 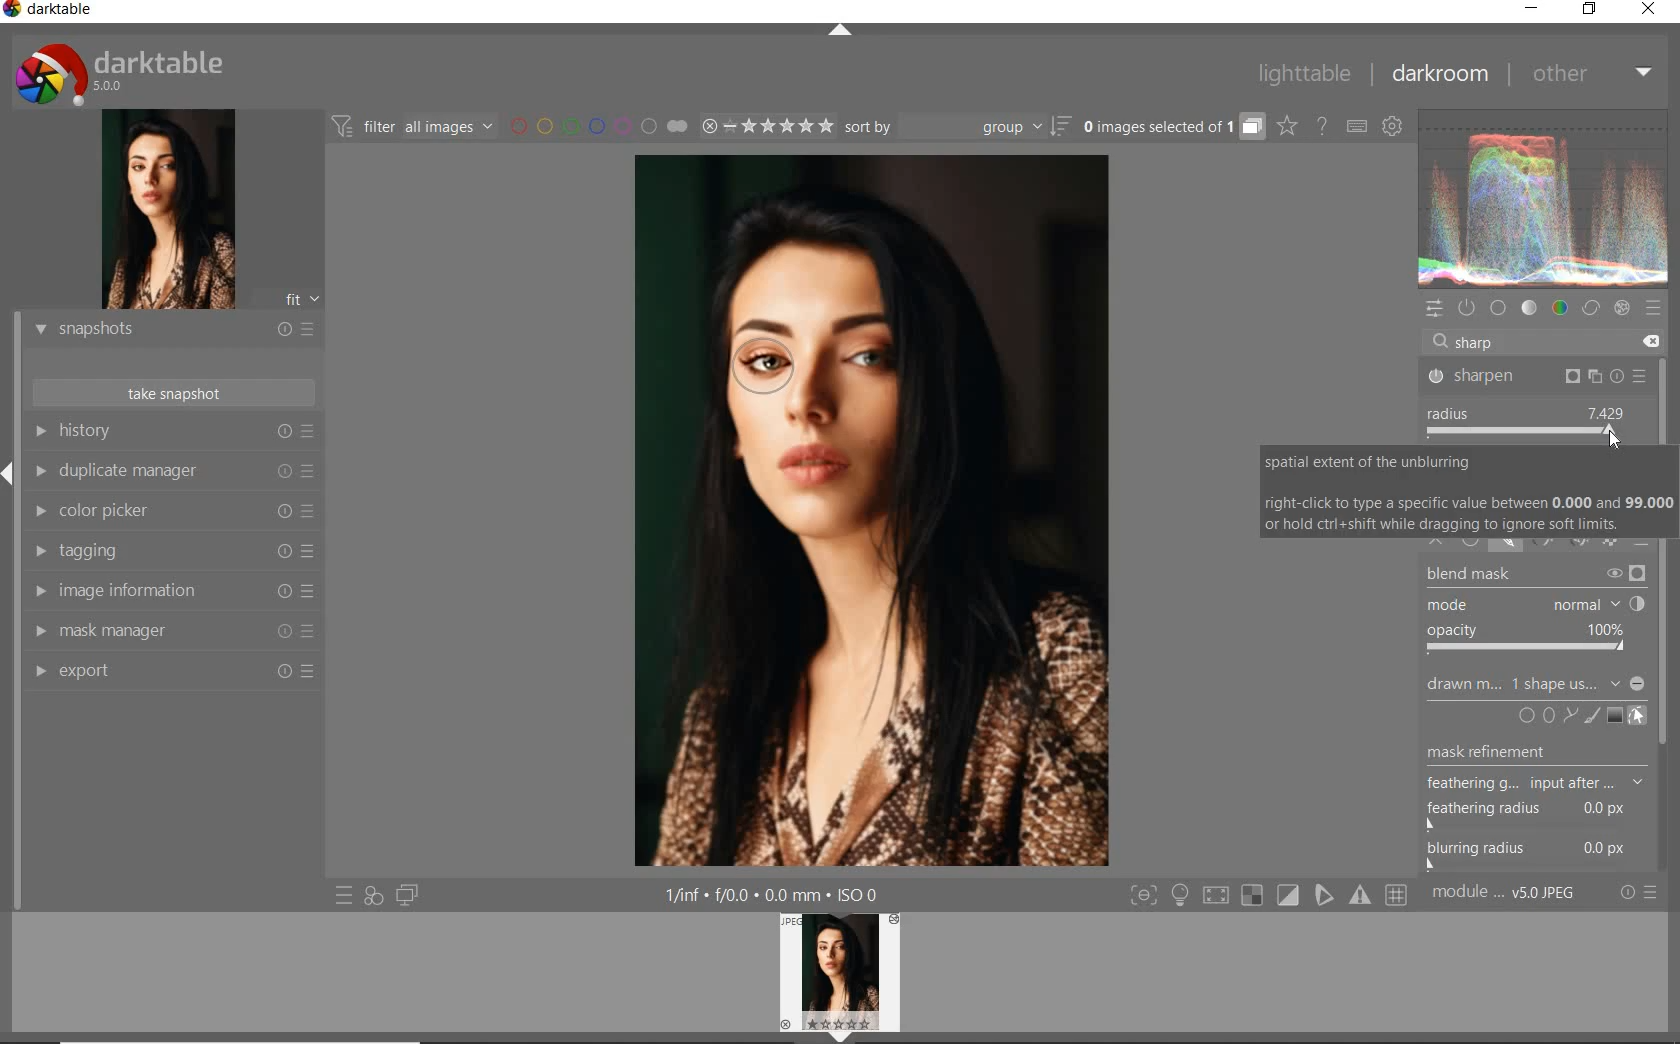 What do you see at coordinates (749, 128) in the screenshot?
I see `range ratings for selected images` at bounding box center [749, 128].